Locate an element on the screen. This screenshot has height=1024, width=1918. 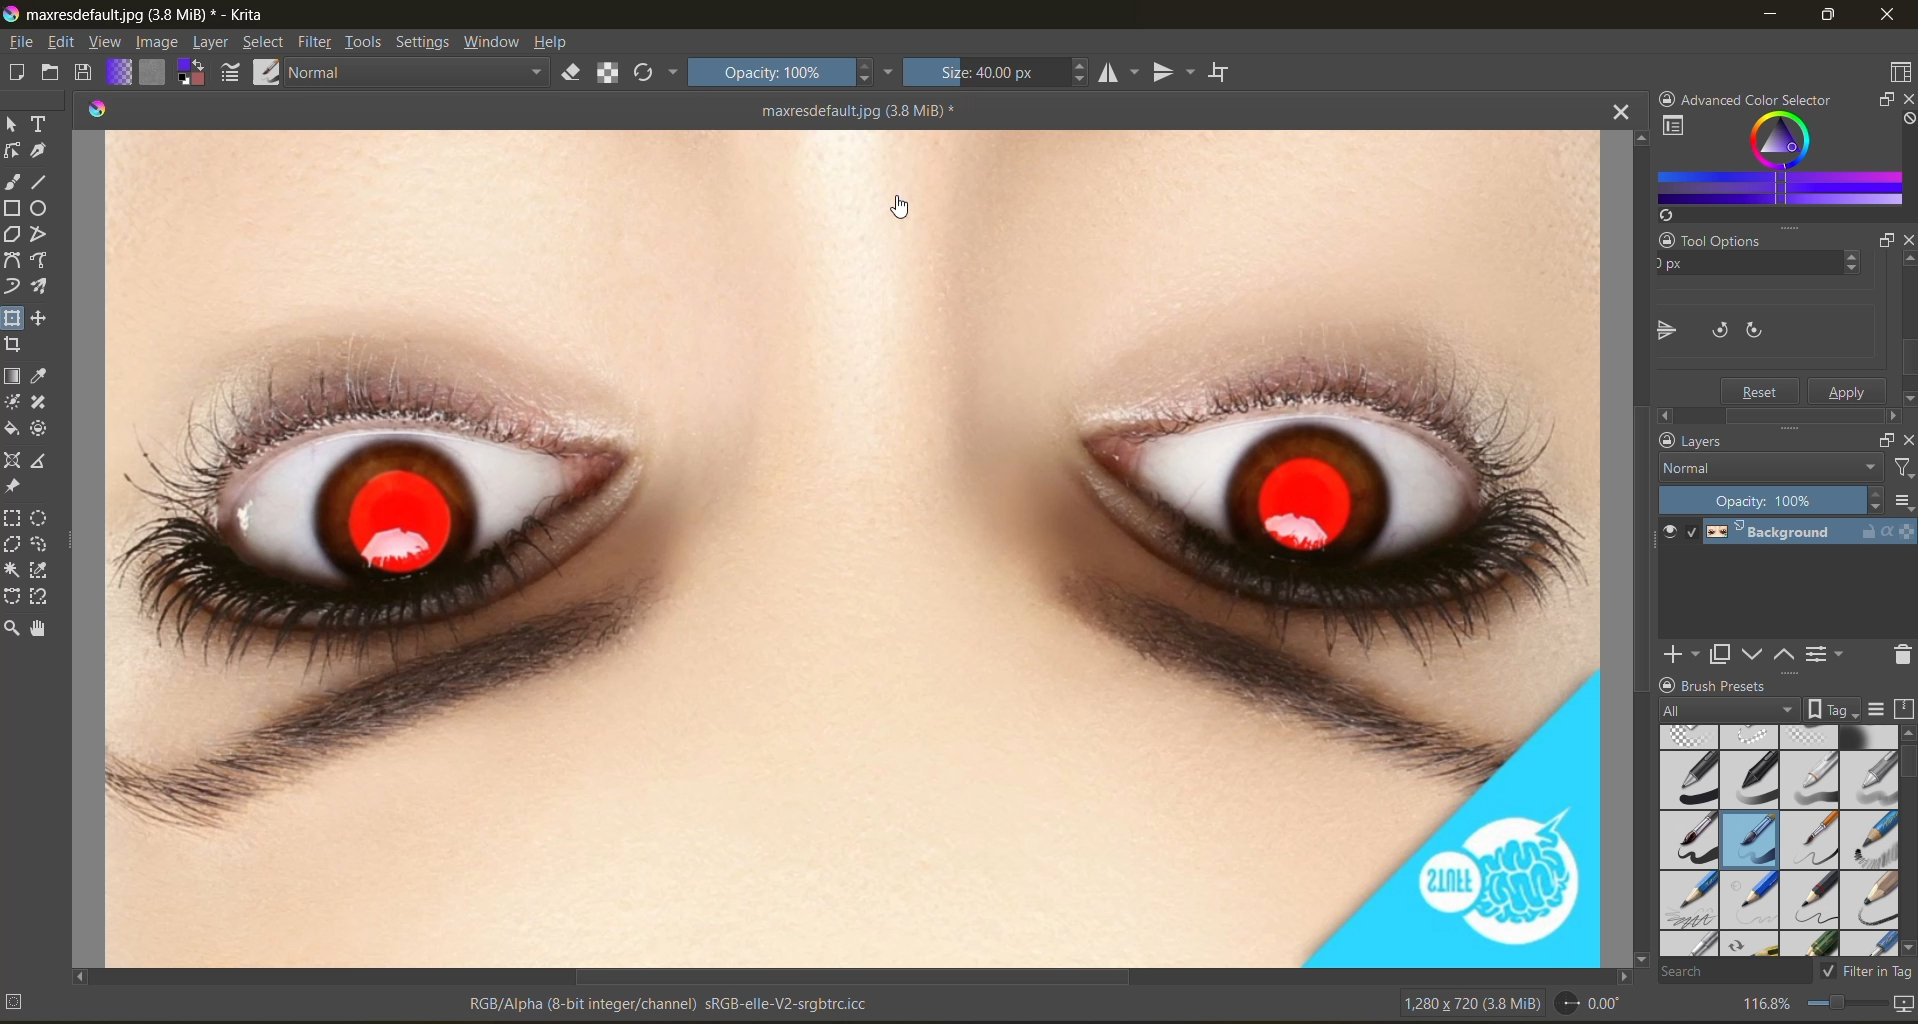
zoom is located at coordinates (1850, 1007).